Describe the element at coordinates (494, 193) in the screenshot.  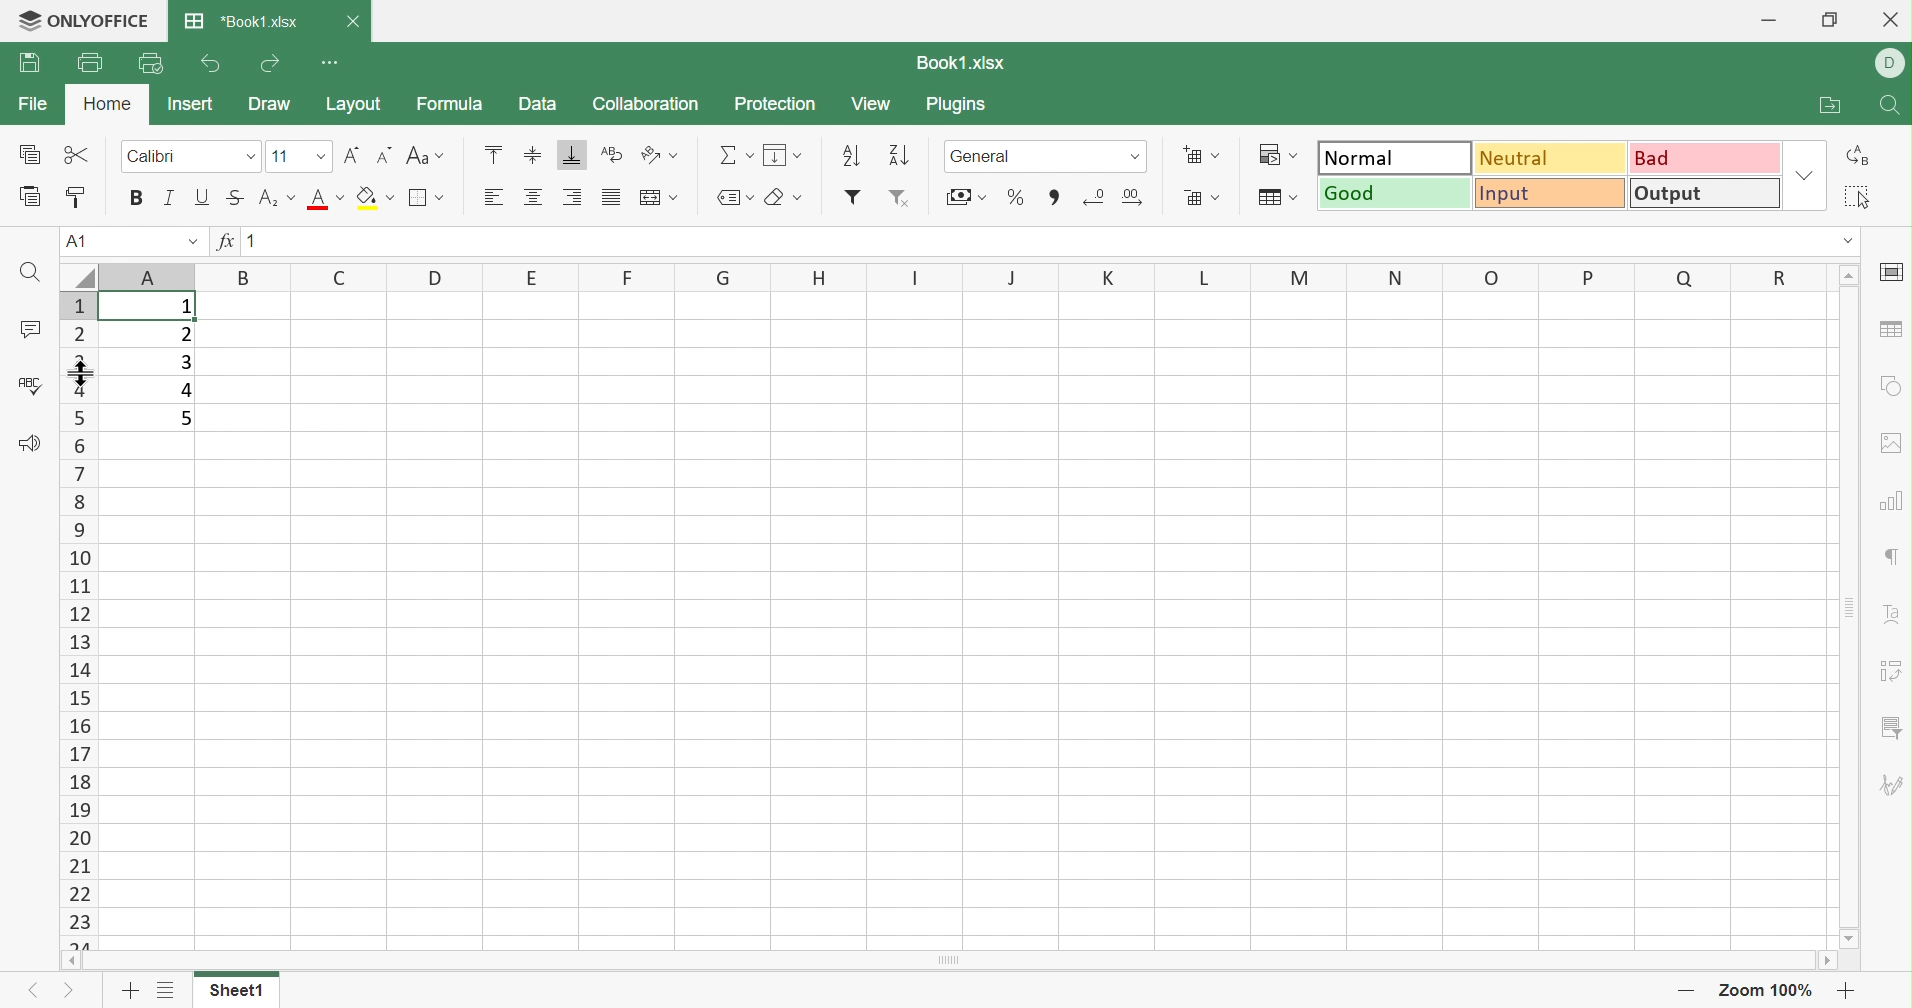
I see `Align Left` at that location.